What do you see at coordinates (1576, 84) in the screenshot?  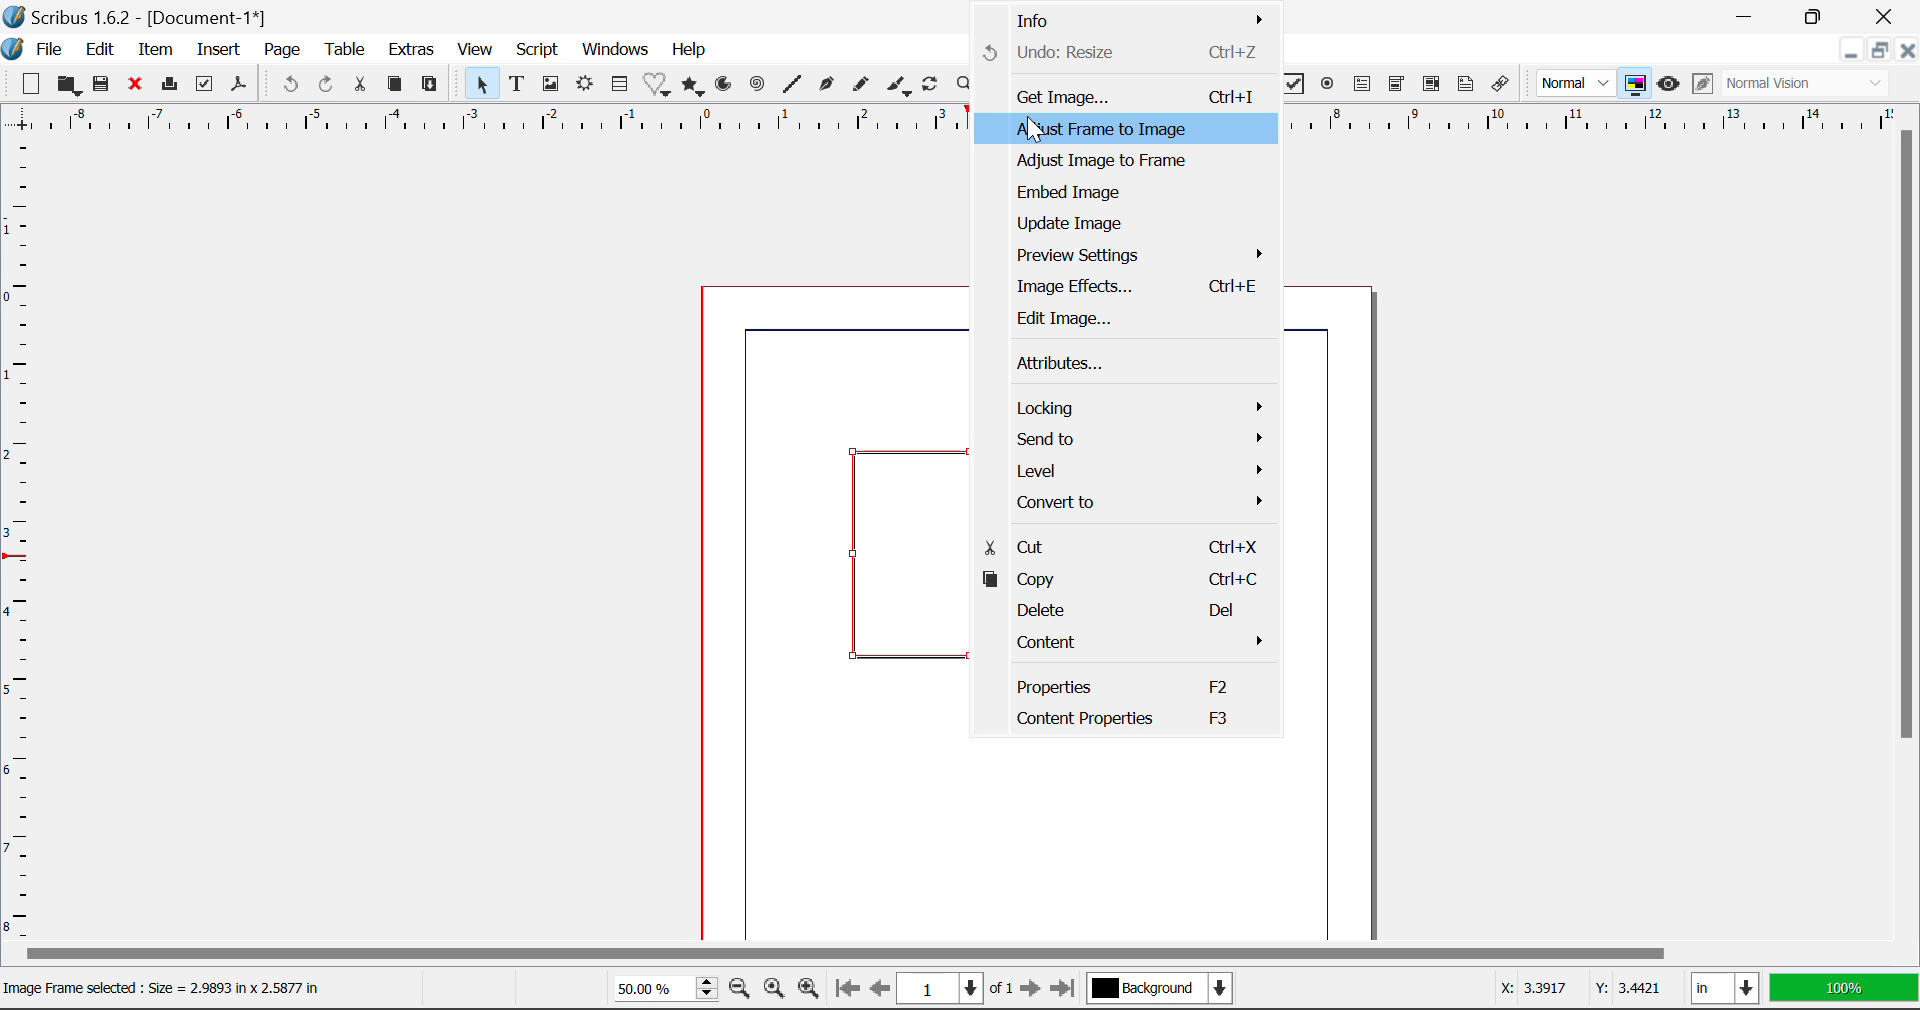 I see `Image Preview Quality` at bounding box center [1576, 84].